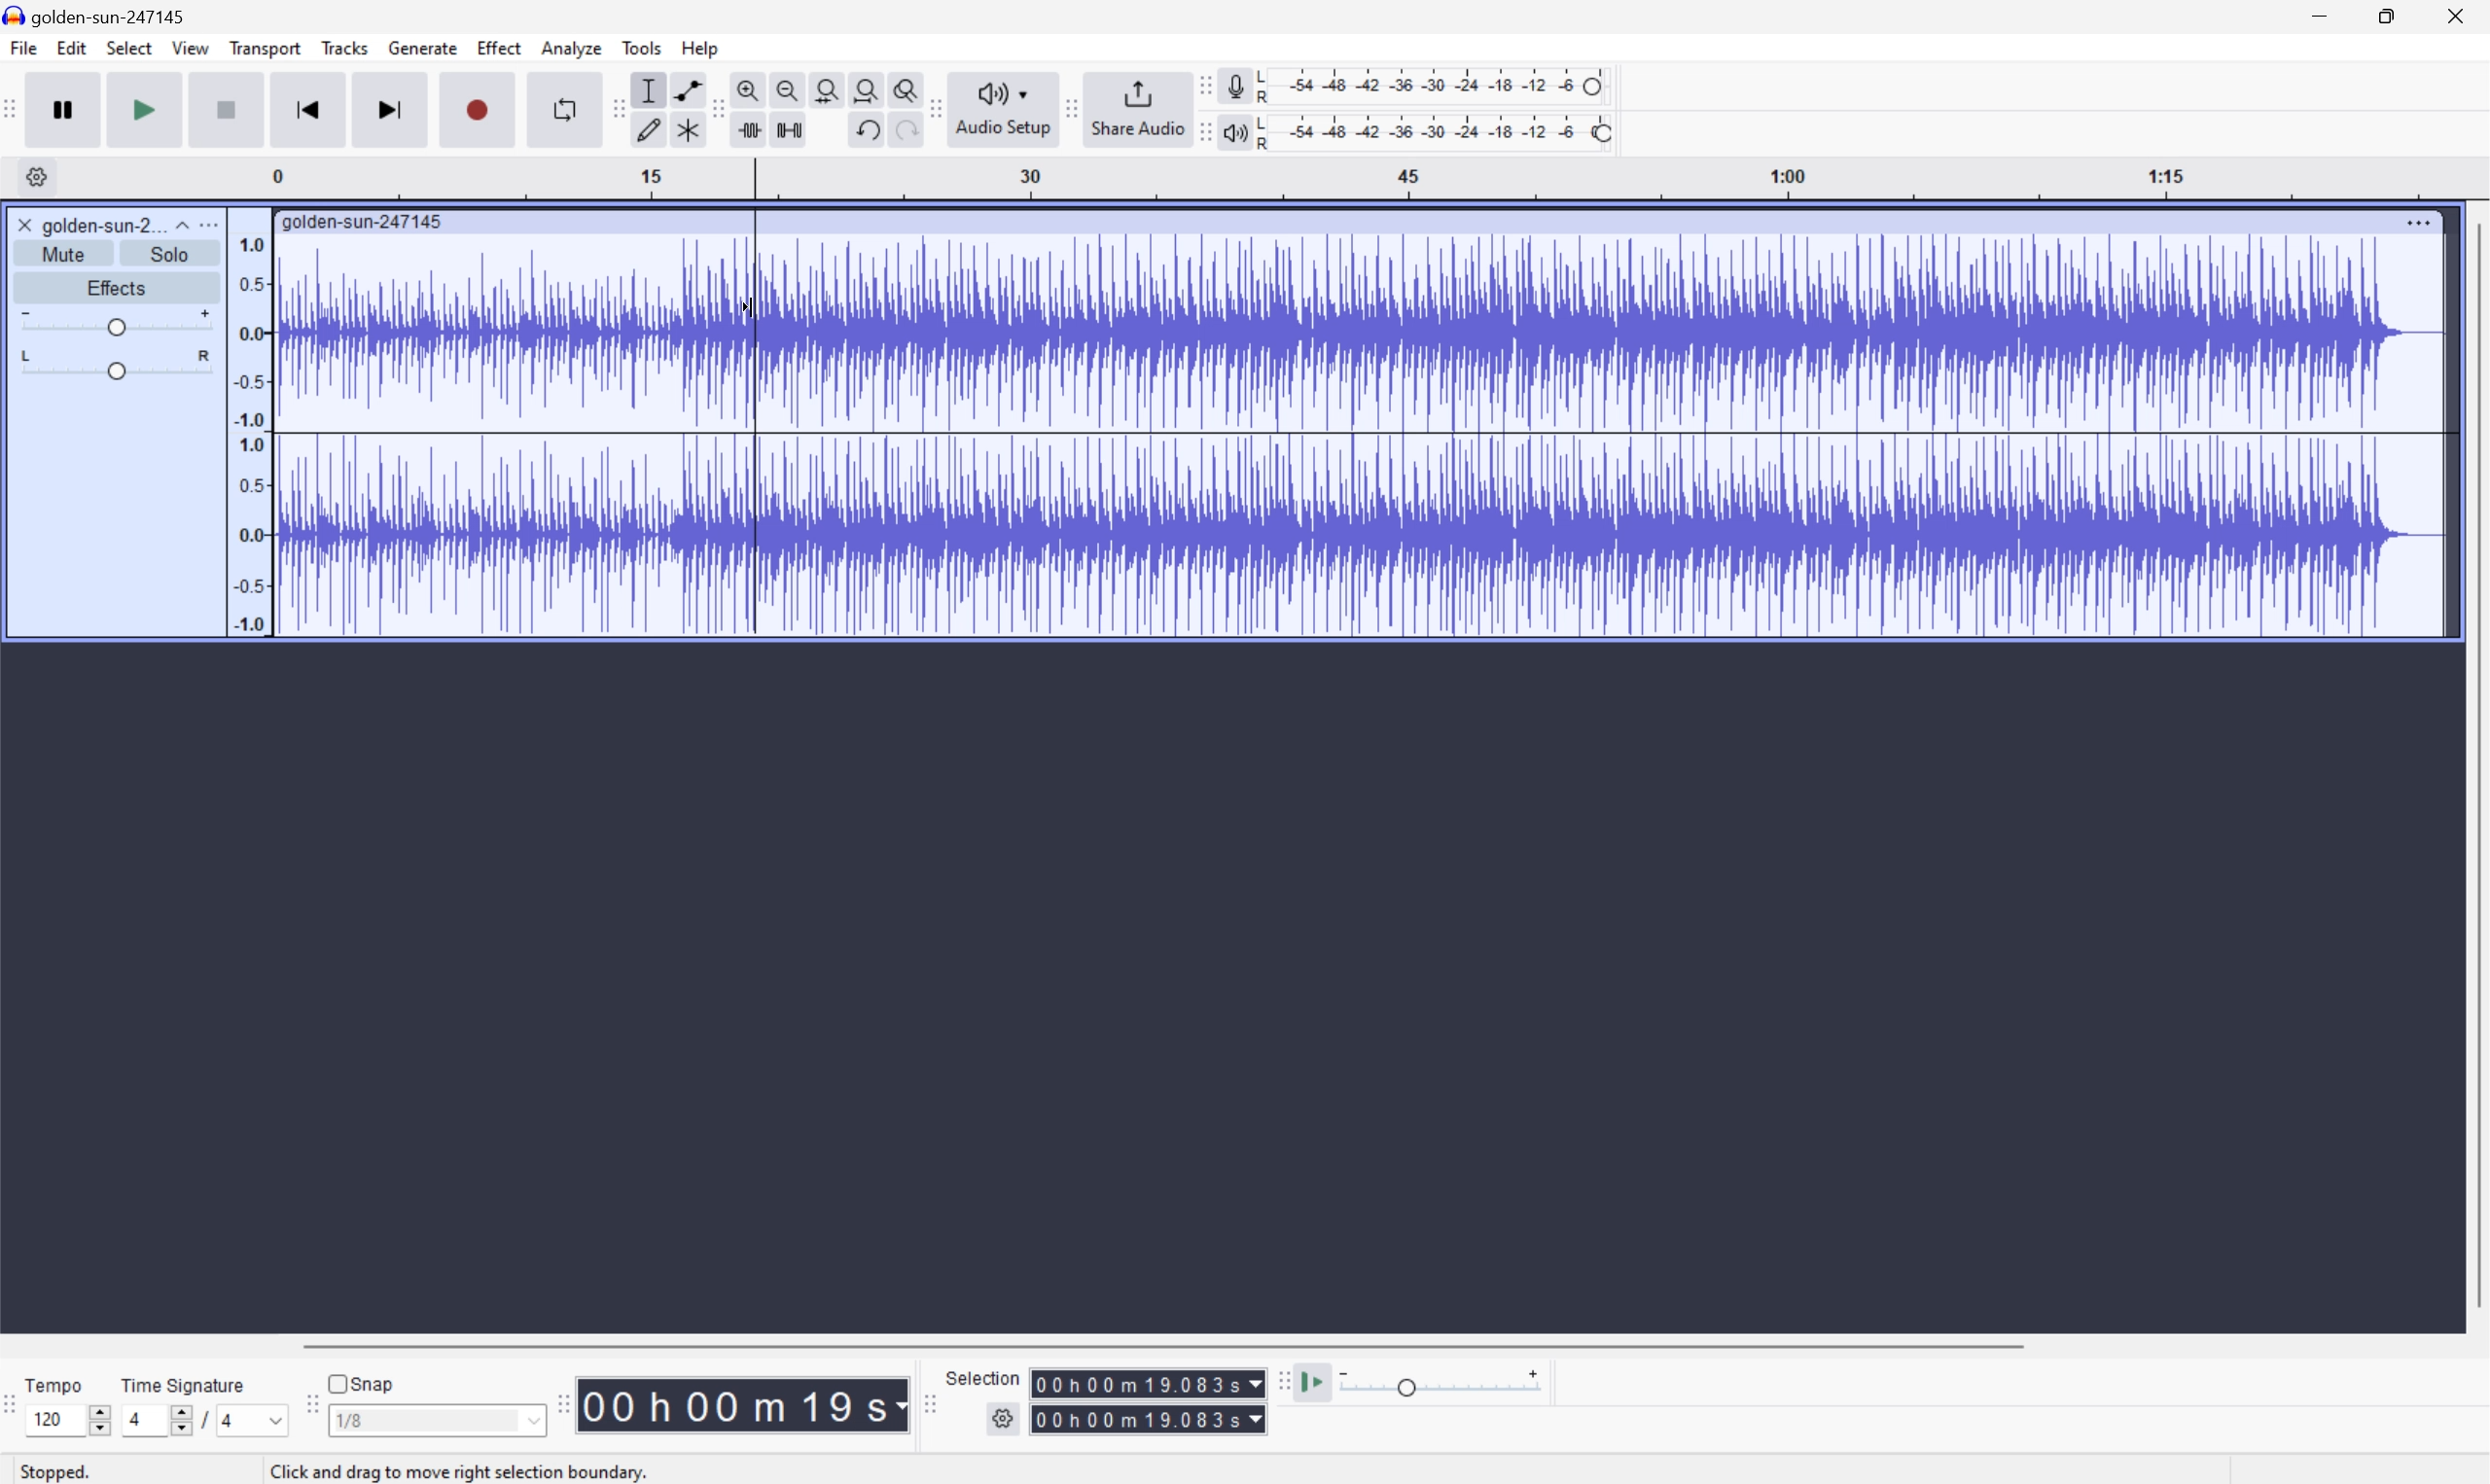 This screenshot has height=1484, width=2490. Describe the element at coordinates (646, 90) in the screenshot. I see `Selection tool` at that location.